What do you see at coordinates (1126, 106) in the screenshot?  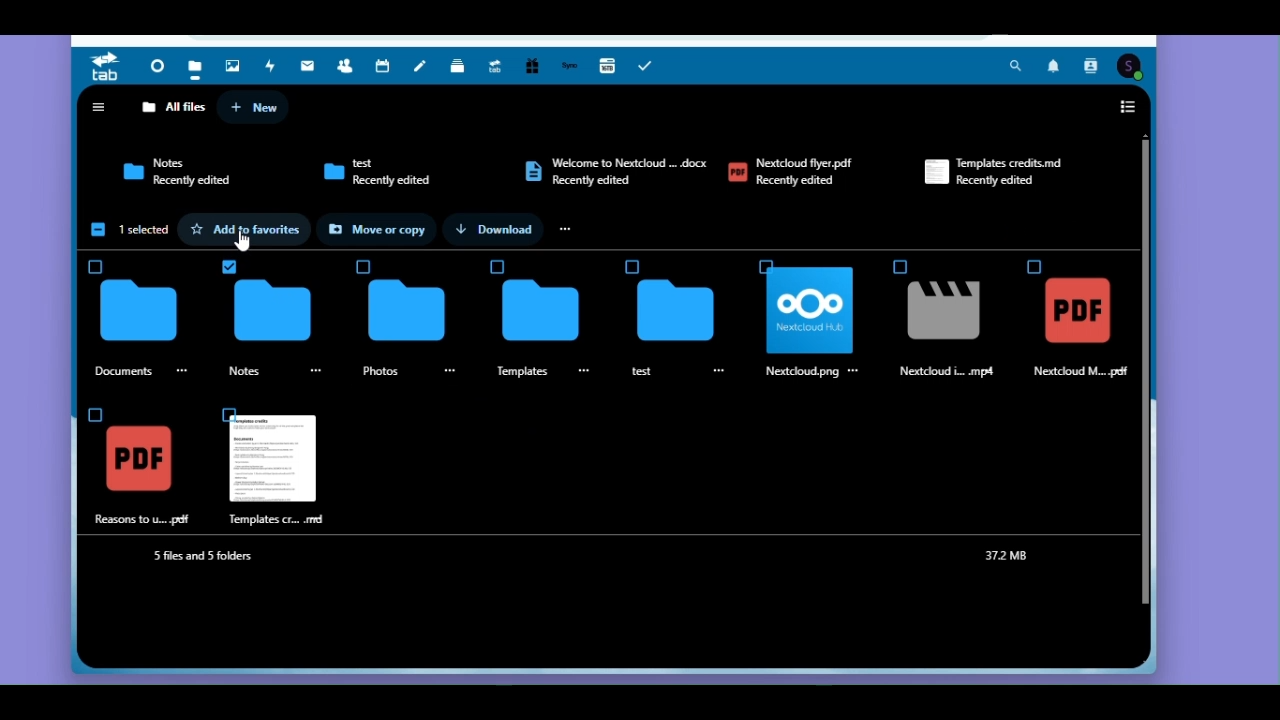 I see `Switch to list` at bounding box center [1126, 106].